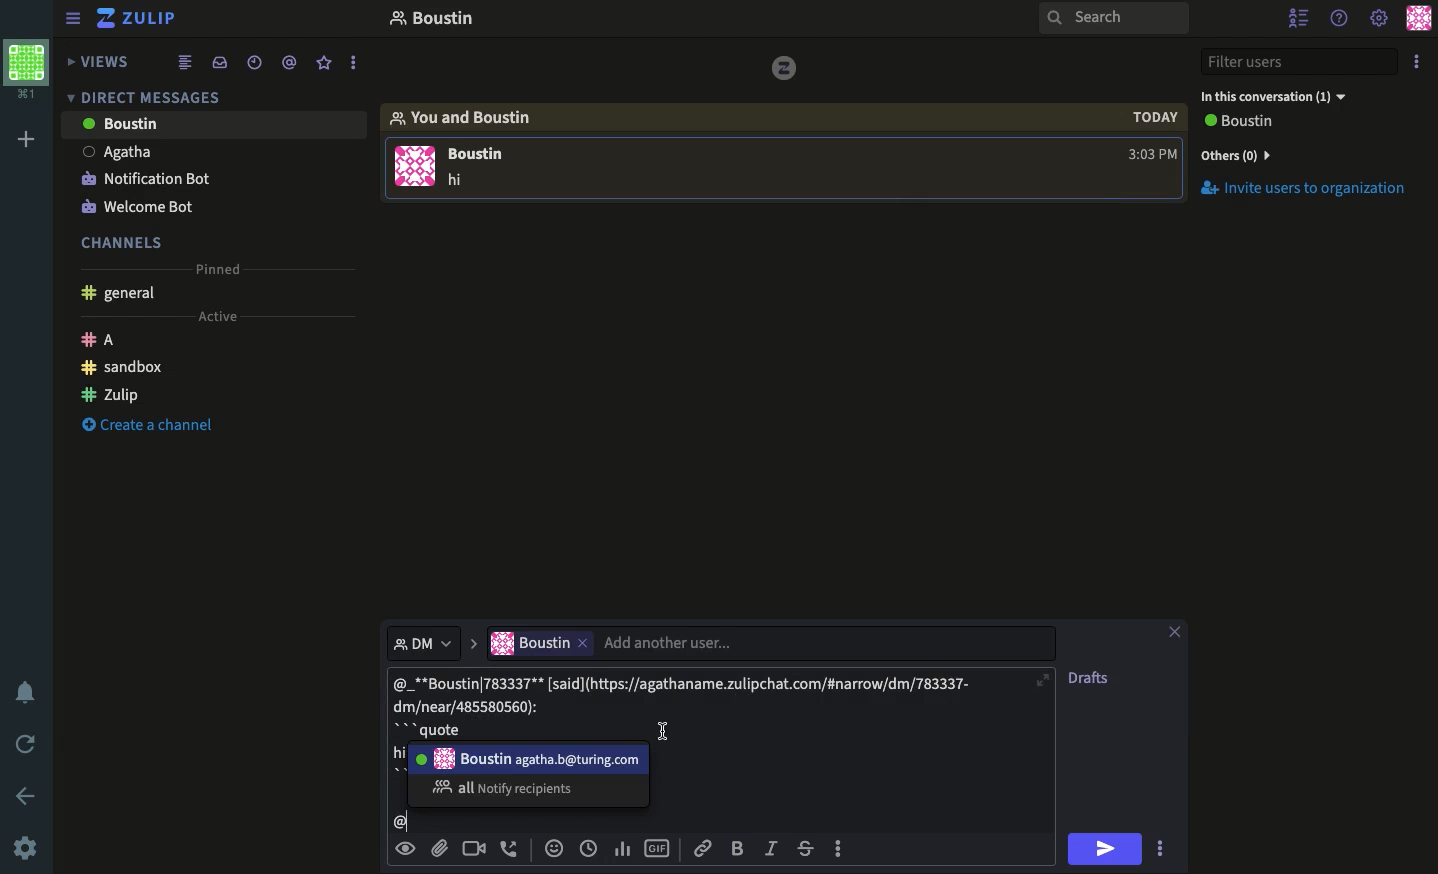 This screenshot has width=1438, height=874. I want to click on View all users, so click(1250, 123).